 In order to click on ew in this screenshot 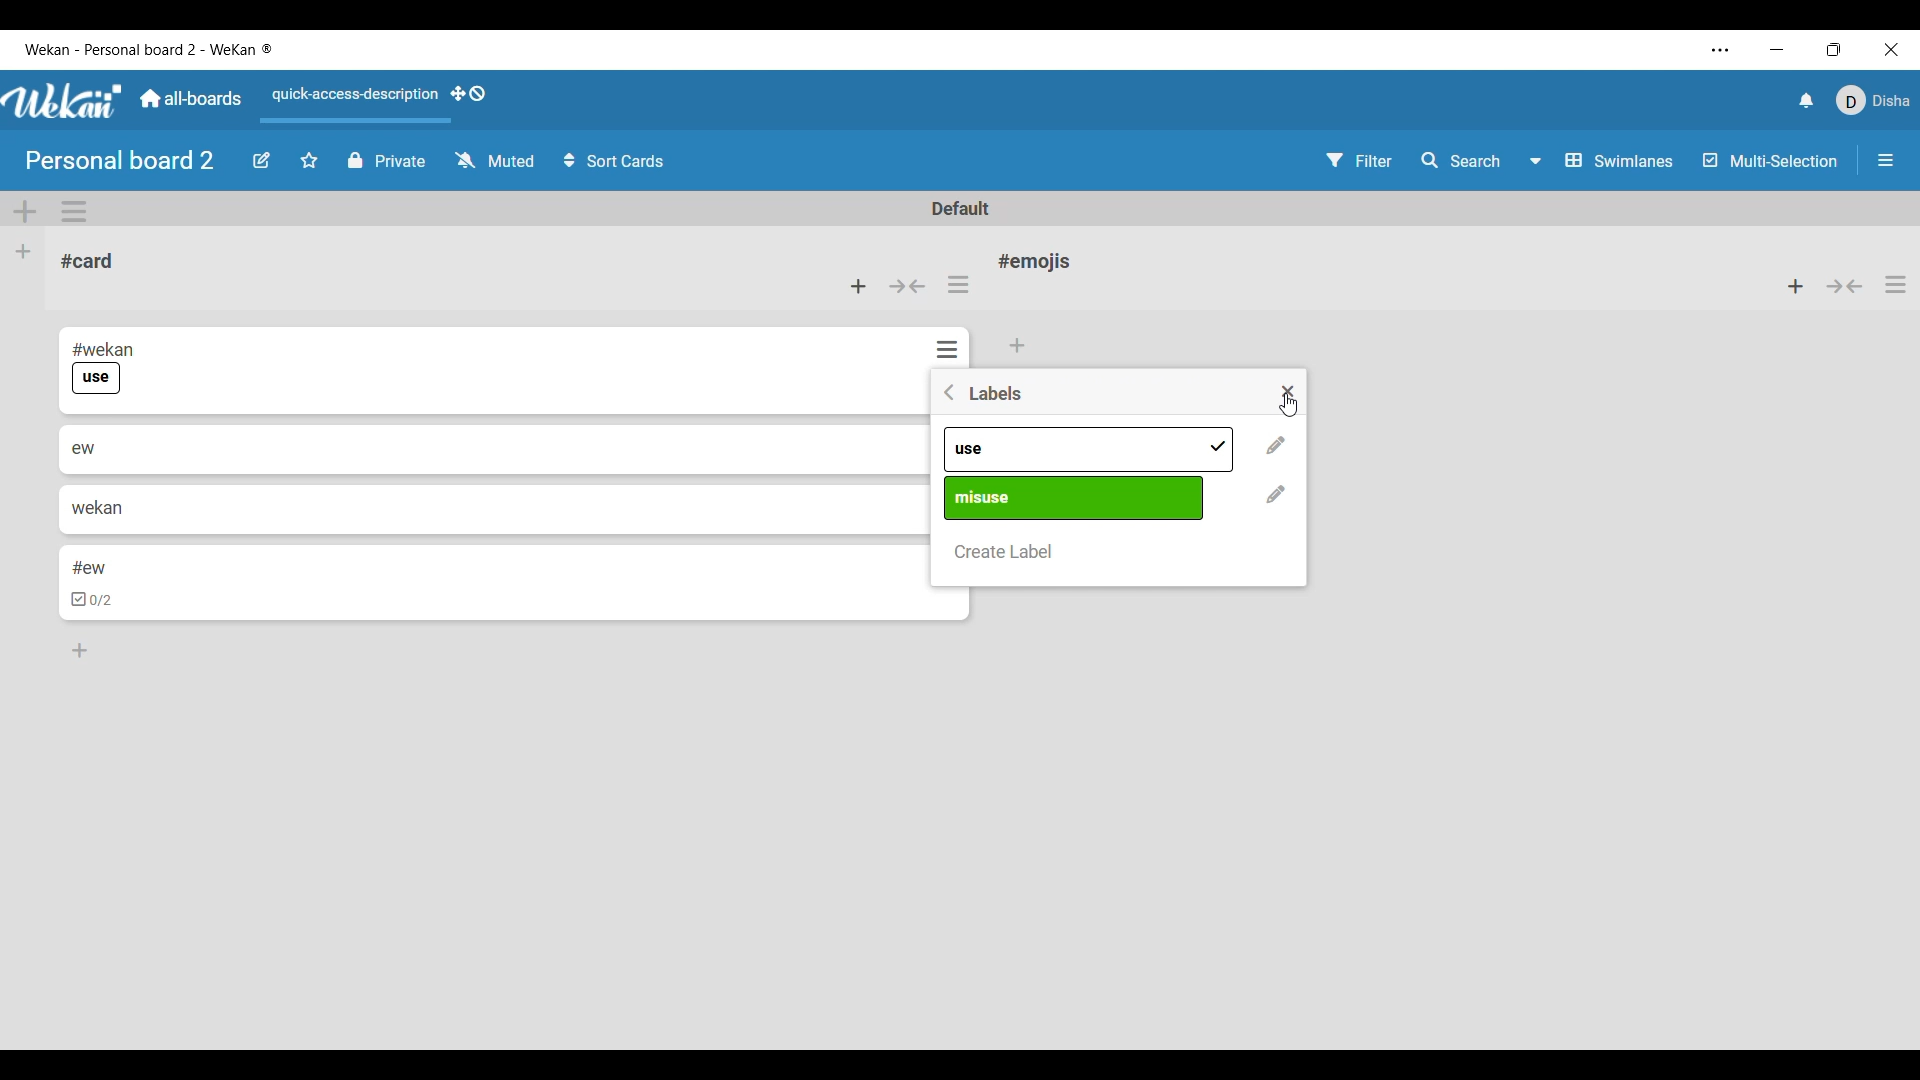, I will do `click(84, 447)`.